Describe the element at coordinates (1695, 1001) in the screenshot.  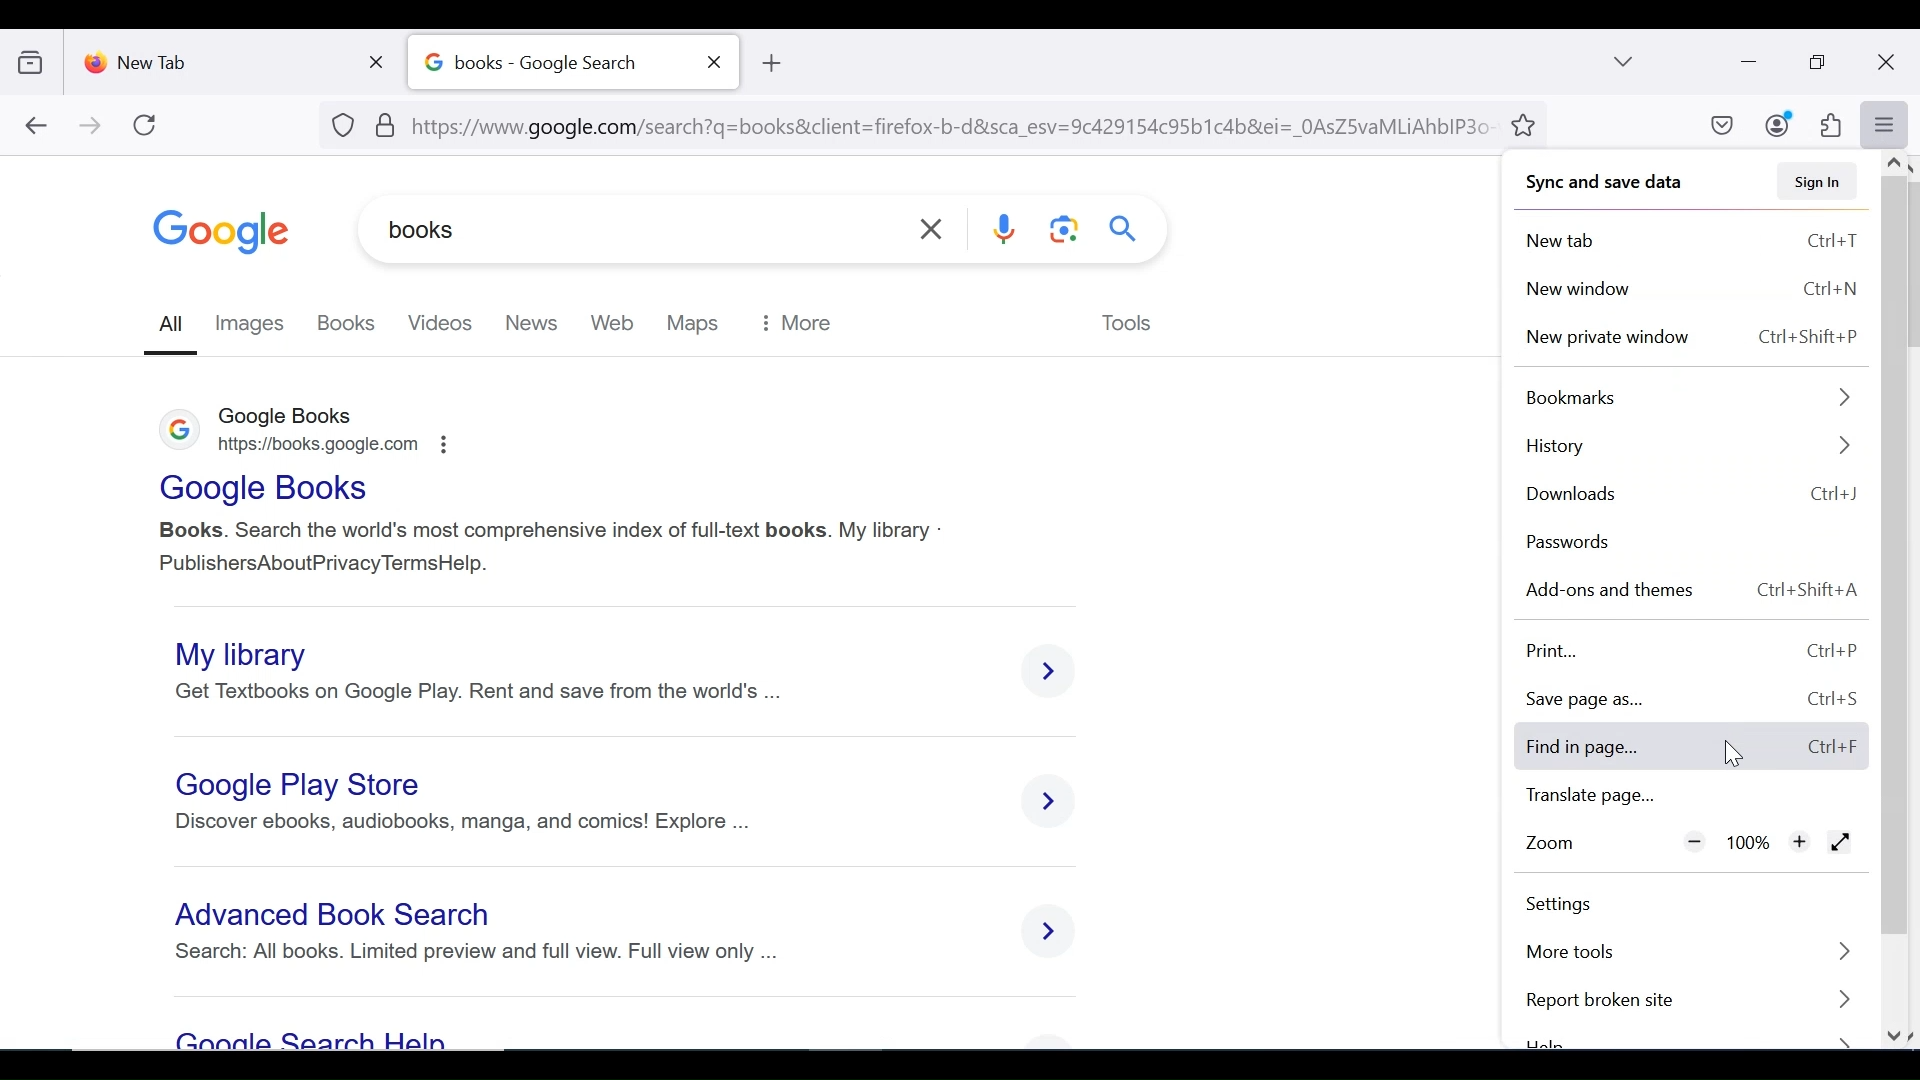
I see `report broken site` at that location.